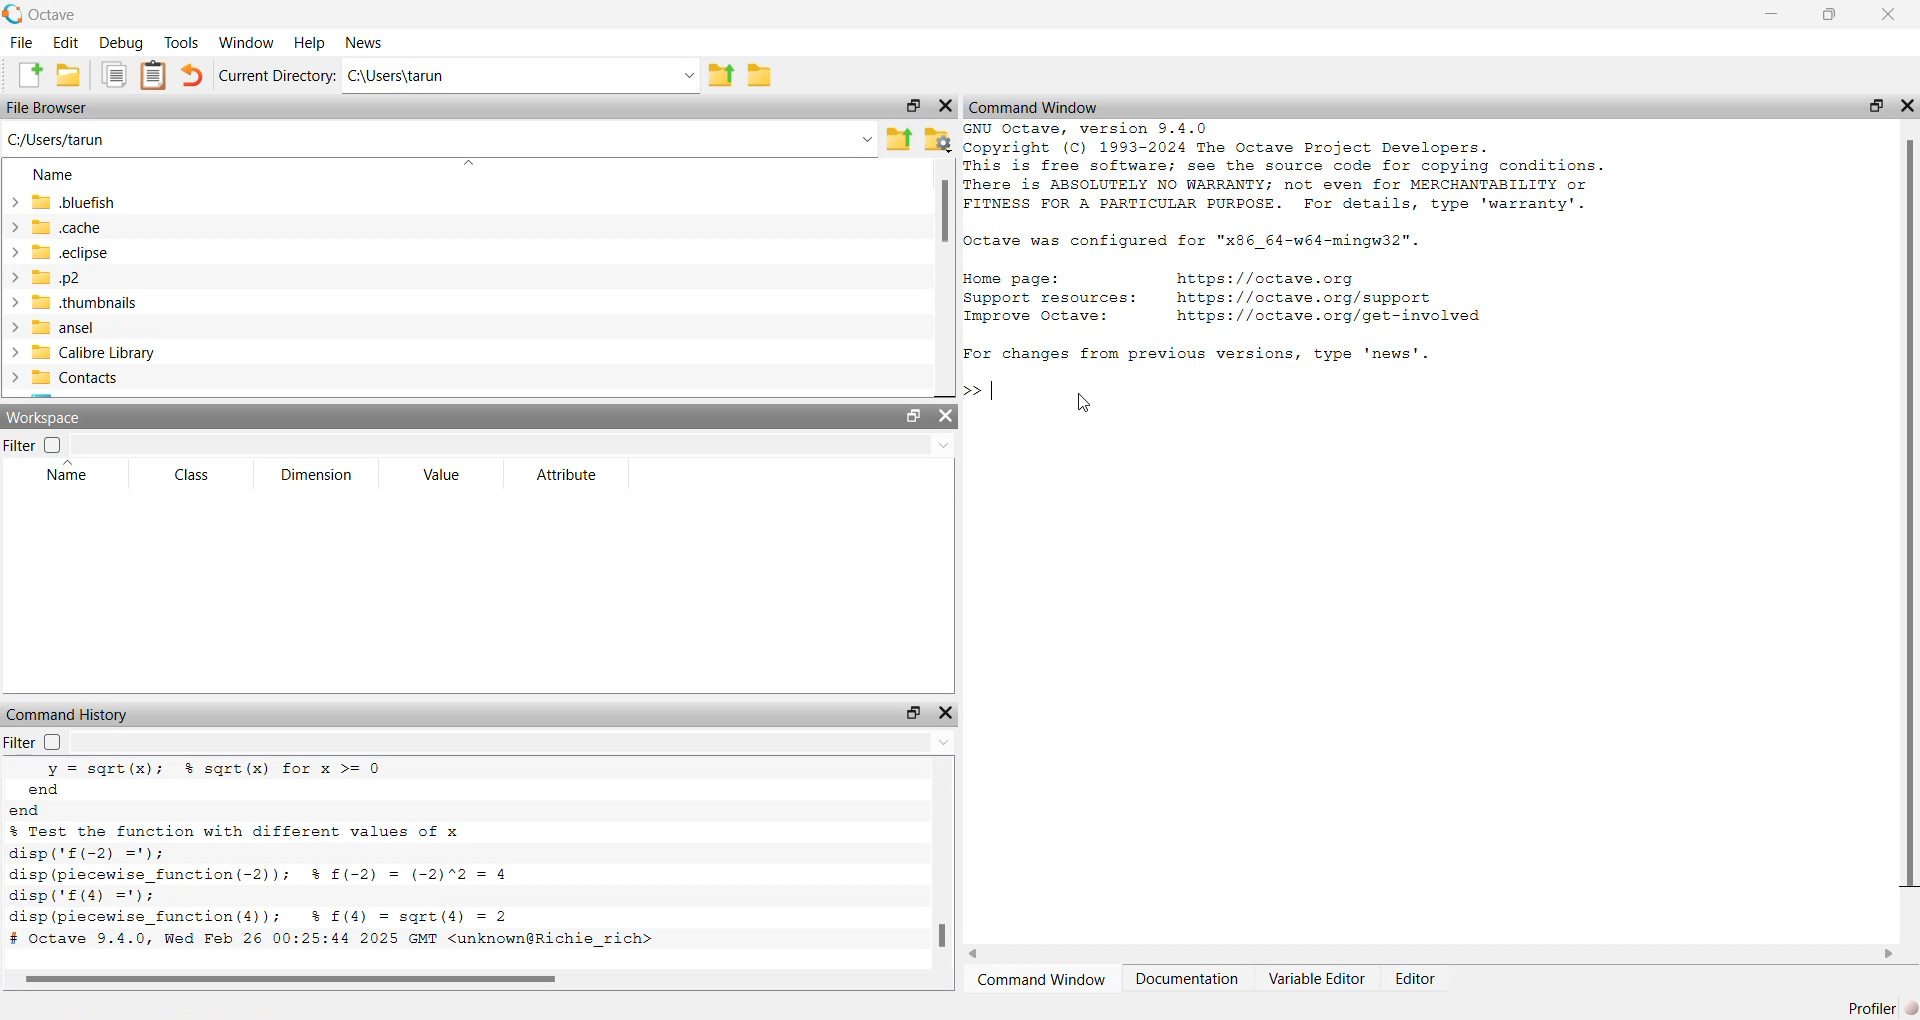 Image resolution: width=1920 pixels, height=1020 pixels. I want to click on > BE p2, so click(51, 278).